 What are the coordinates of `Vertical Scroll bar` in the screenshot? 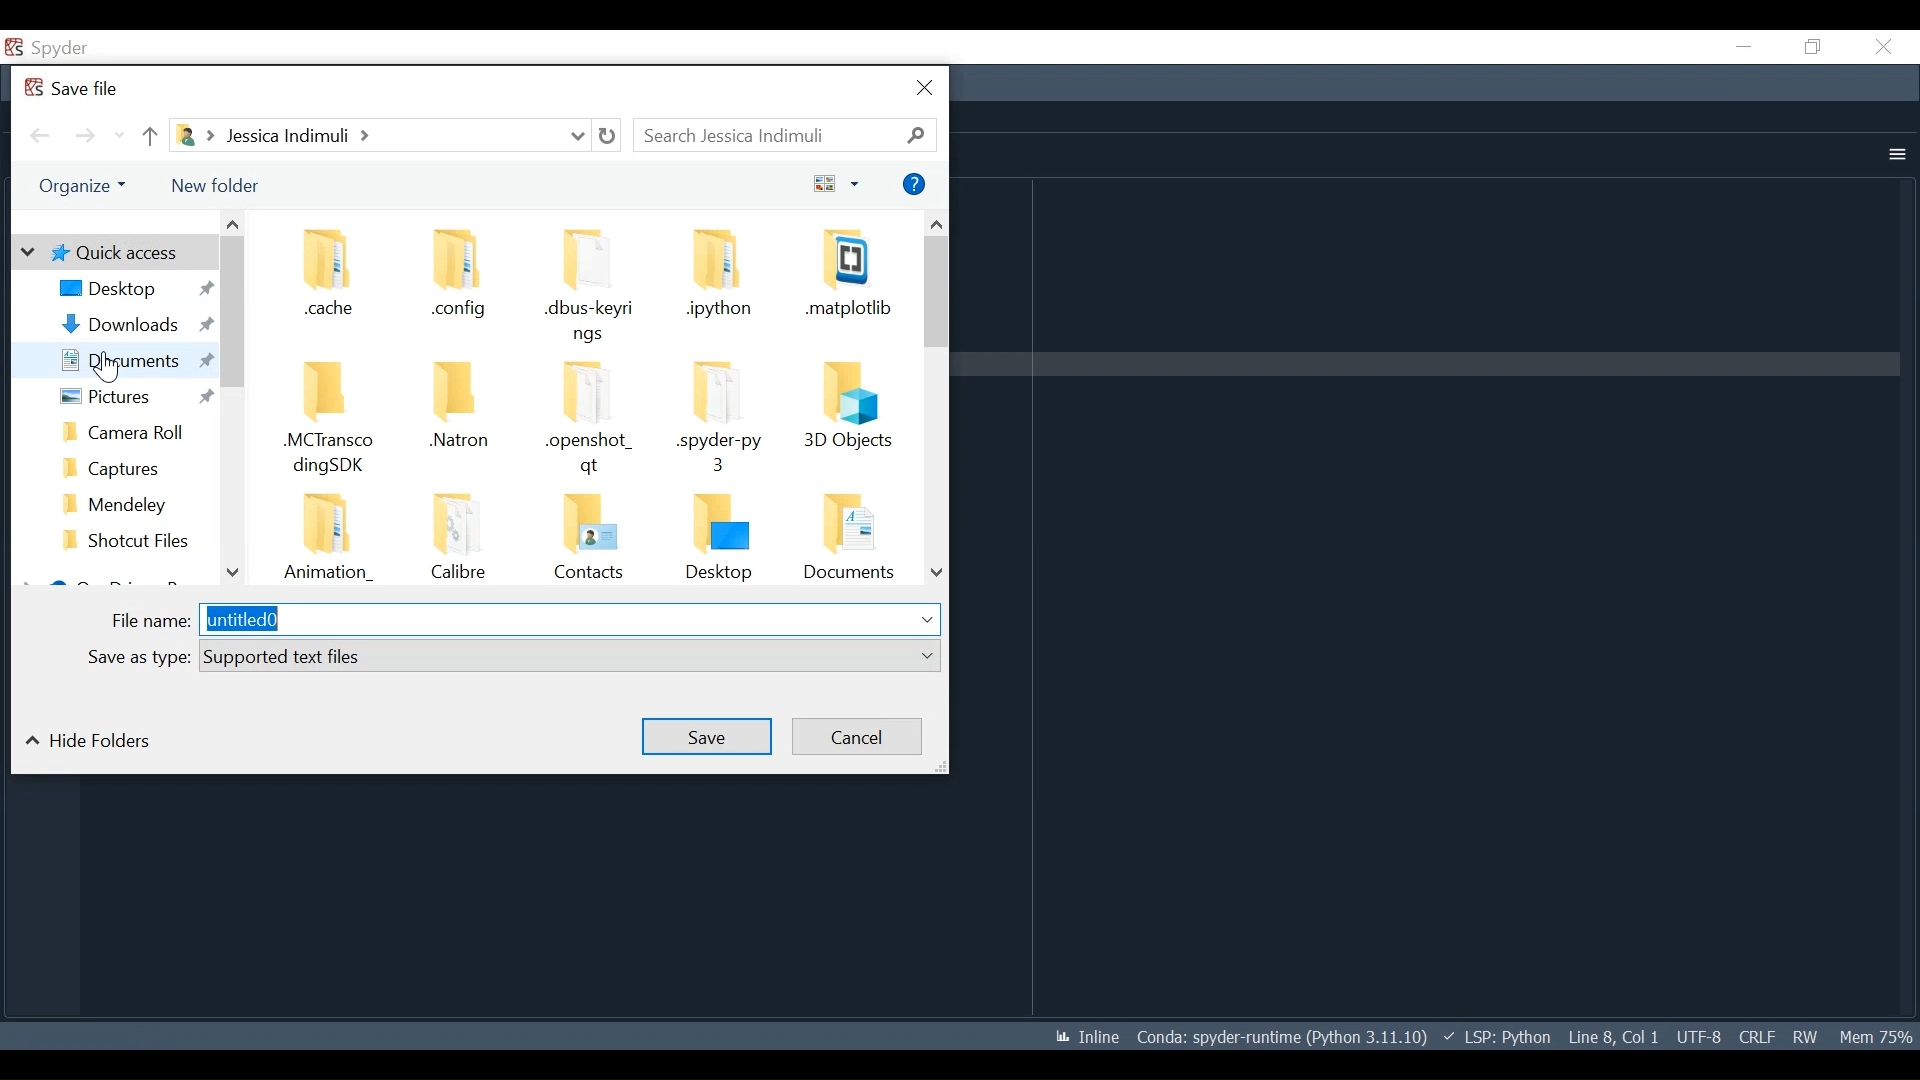 It's located at (938, 292).